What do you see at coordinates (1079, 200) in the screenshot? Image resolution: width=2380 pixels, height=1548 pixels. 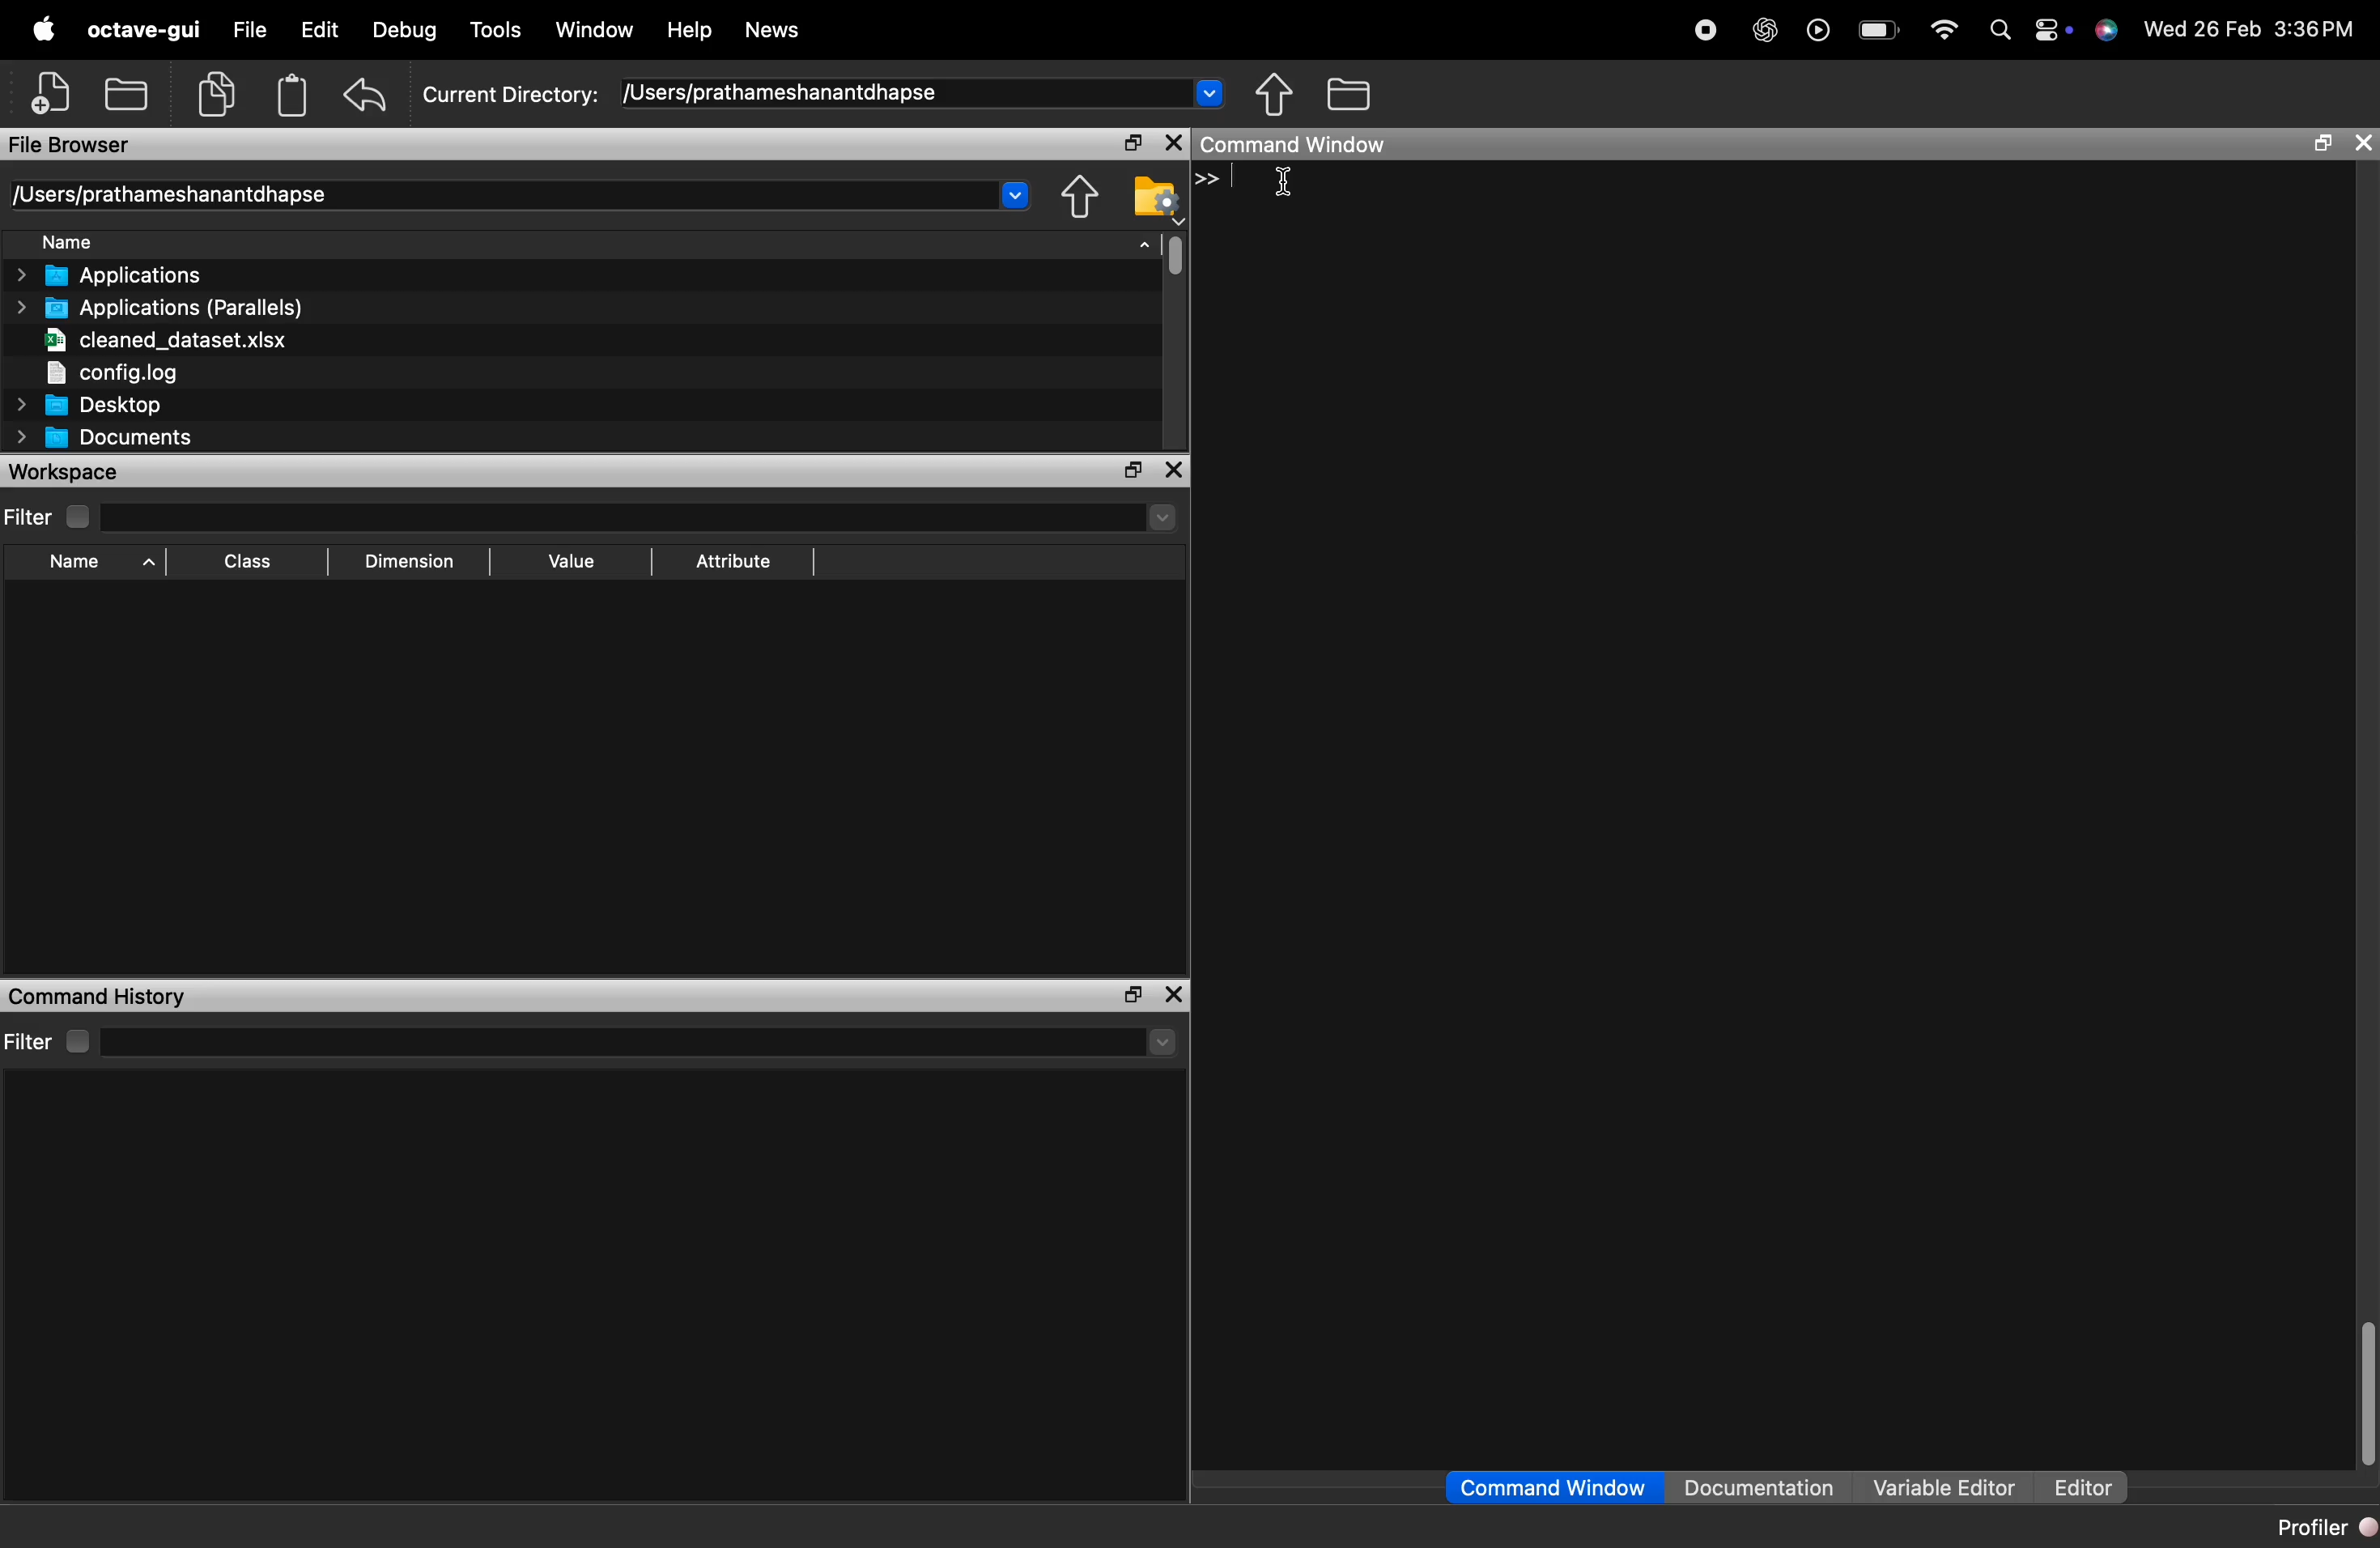 I see `Browse directories` at bounding box center [1079, 200].